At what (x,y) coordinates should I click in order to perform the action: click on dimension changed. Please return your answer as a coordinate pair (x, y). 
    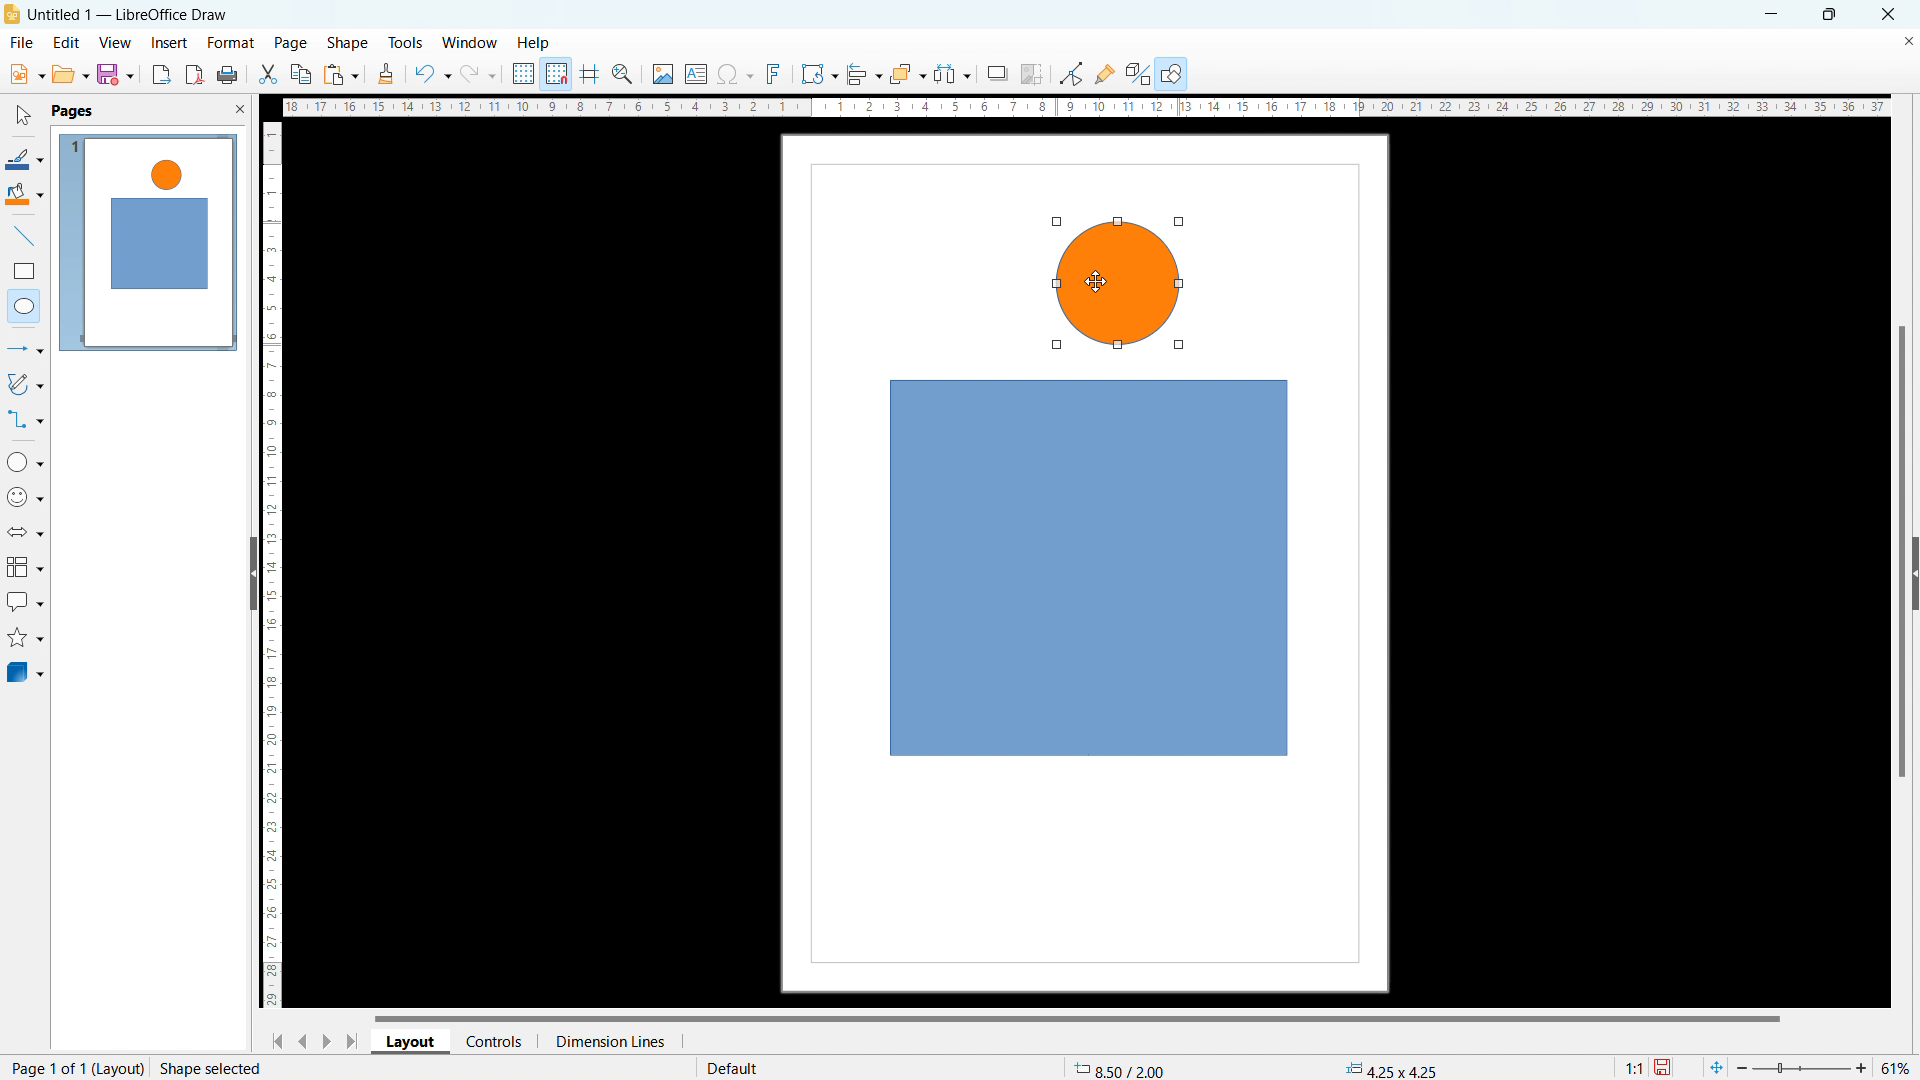
    Looking at the image, I should click on (1390, 1068).